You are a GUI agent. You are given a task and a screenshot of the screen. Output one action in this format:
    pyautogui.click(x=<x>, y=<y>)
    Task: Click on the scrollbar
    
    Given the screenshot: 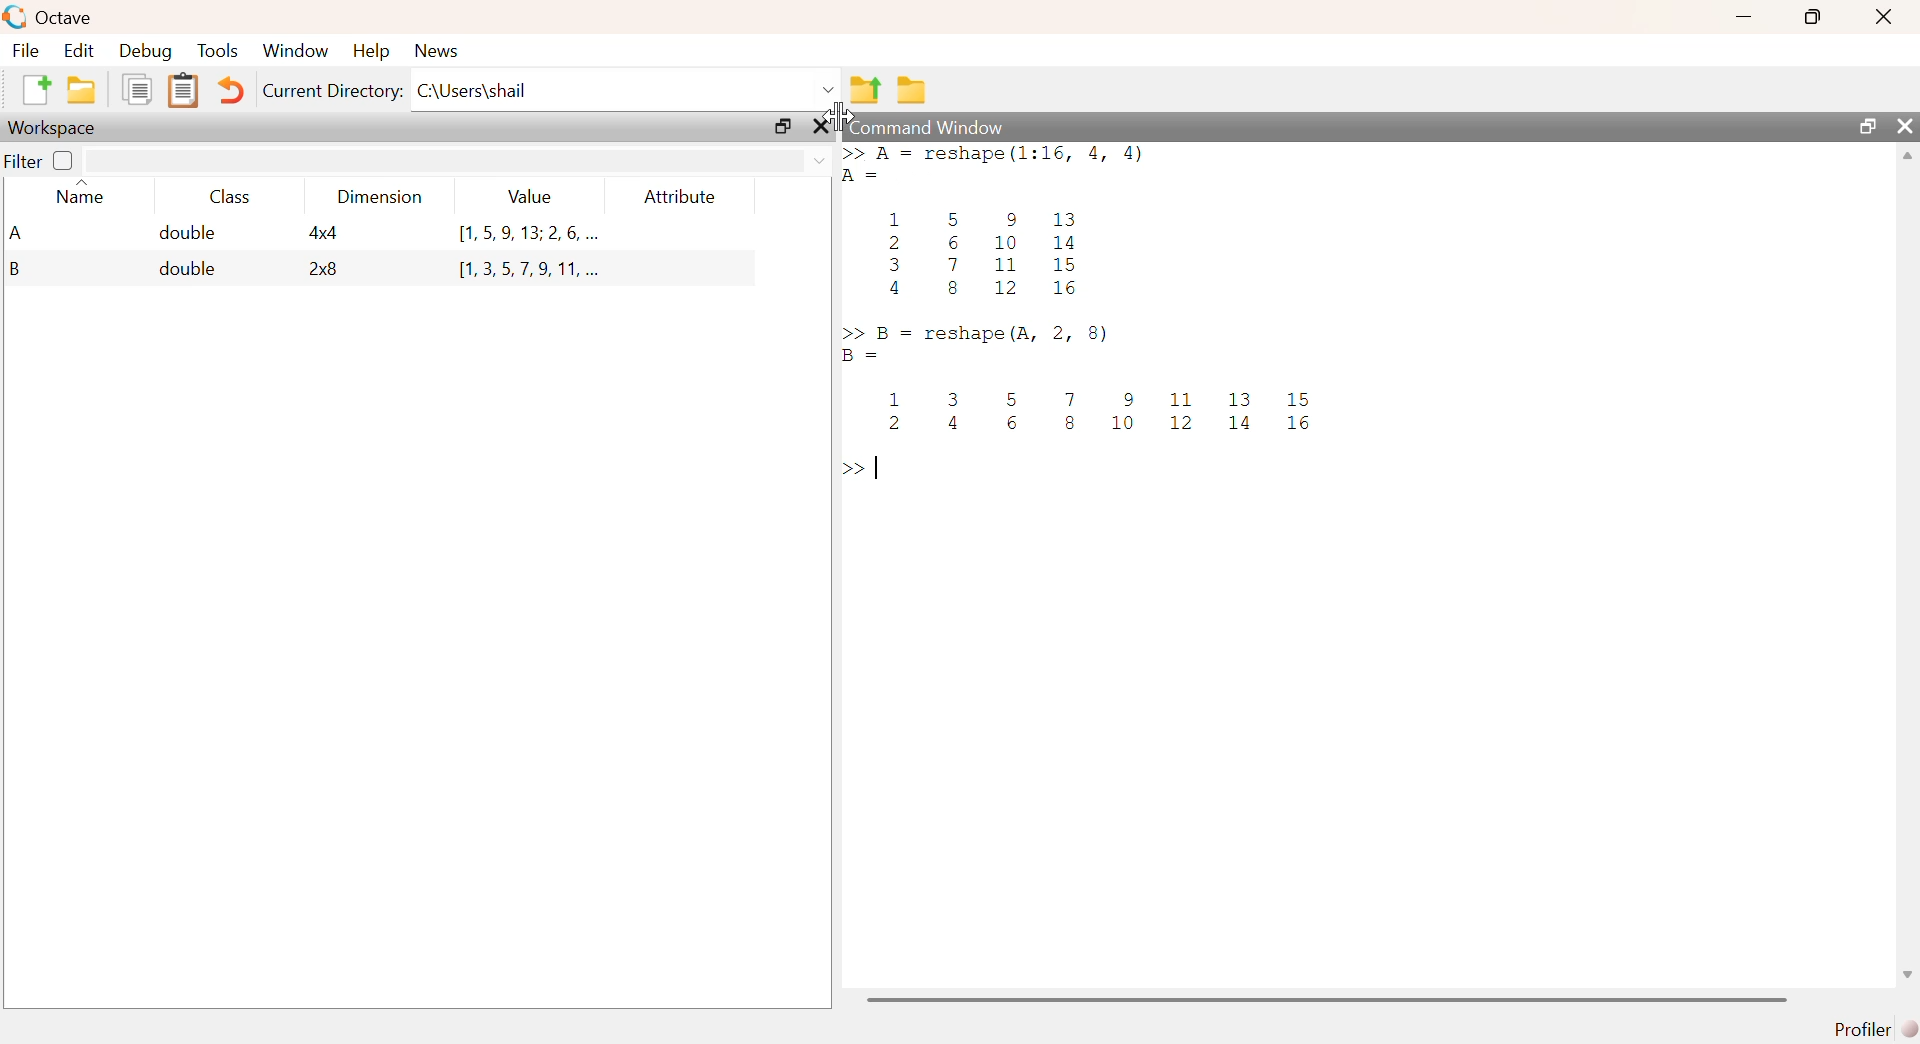 What is the action you would take?
    pyautogui.click(x=1327, y=999)
    